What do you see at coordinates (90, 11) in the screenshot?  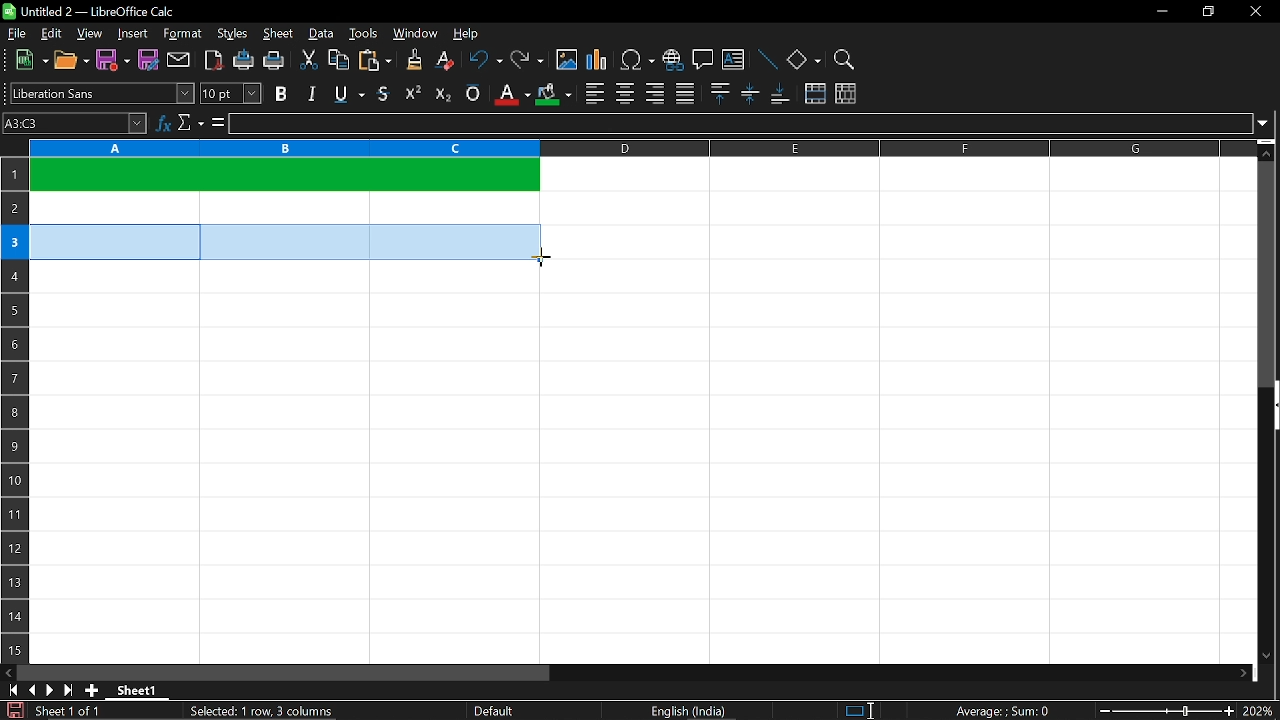 I see `Untitled 2 - LibreOffice Calc` at bounding box center [90, 11].